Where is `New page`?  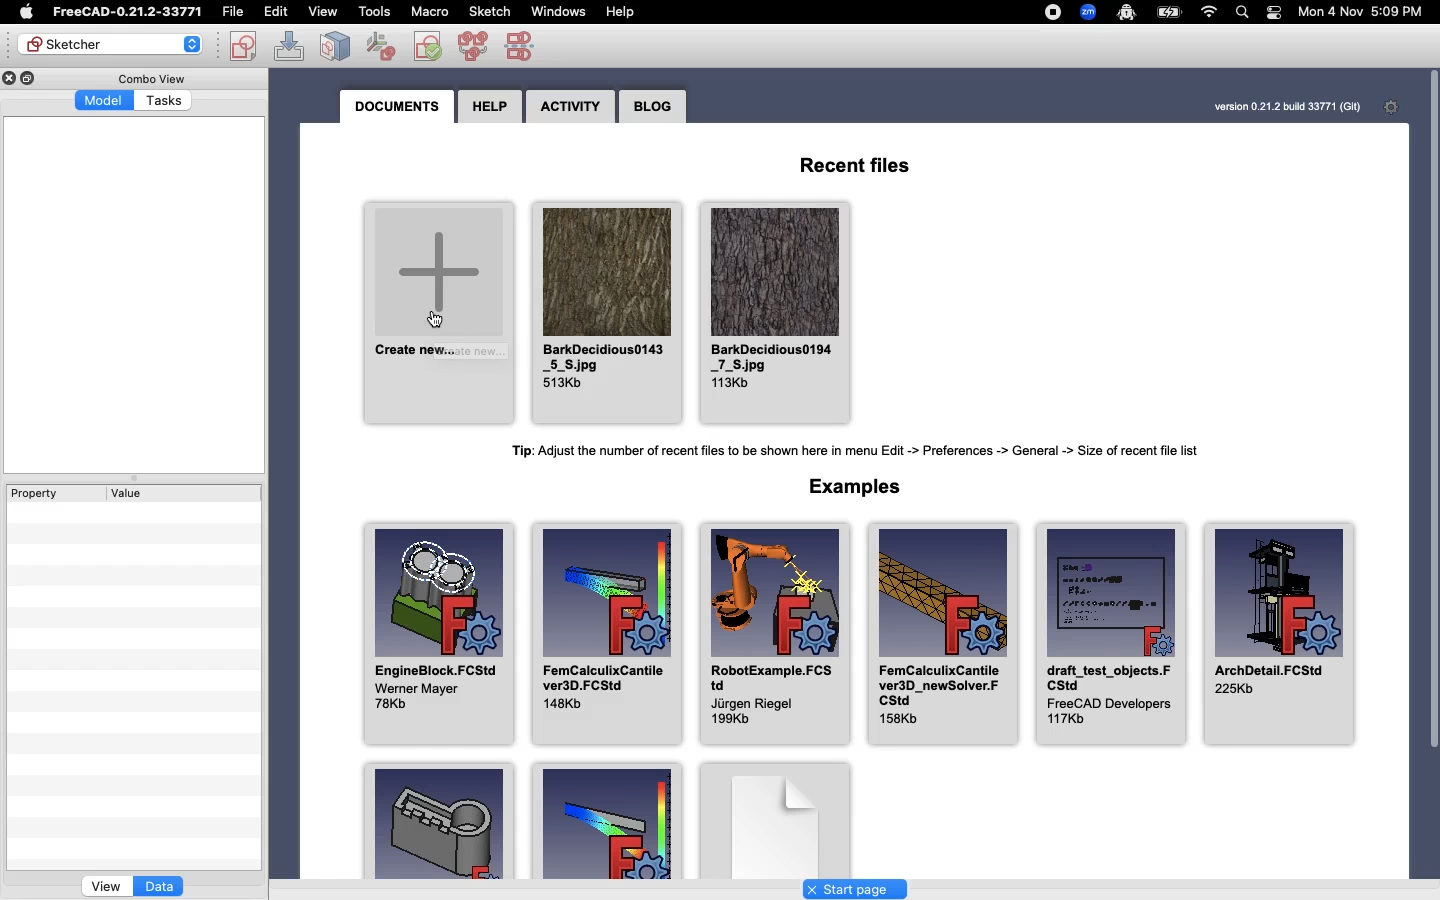 New page is located at coordinates (798, 819).